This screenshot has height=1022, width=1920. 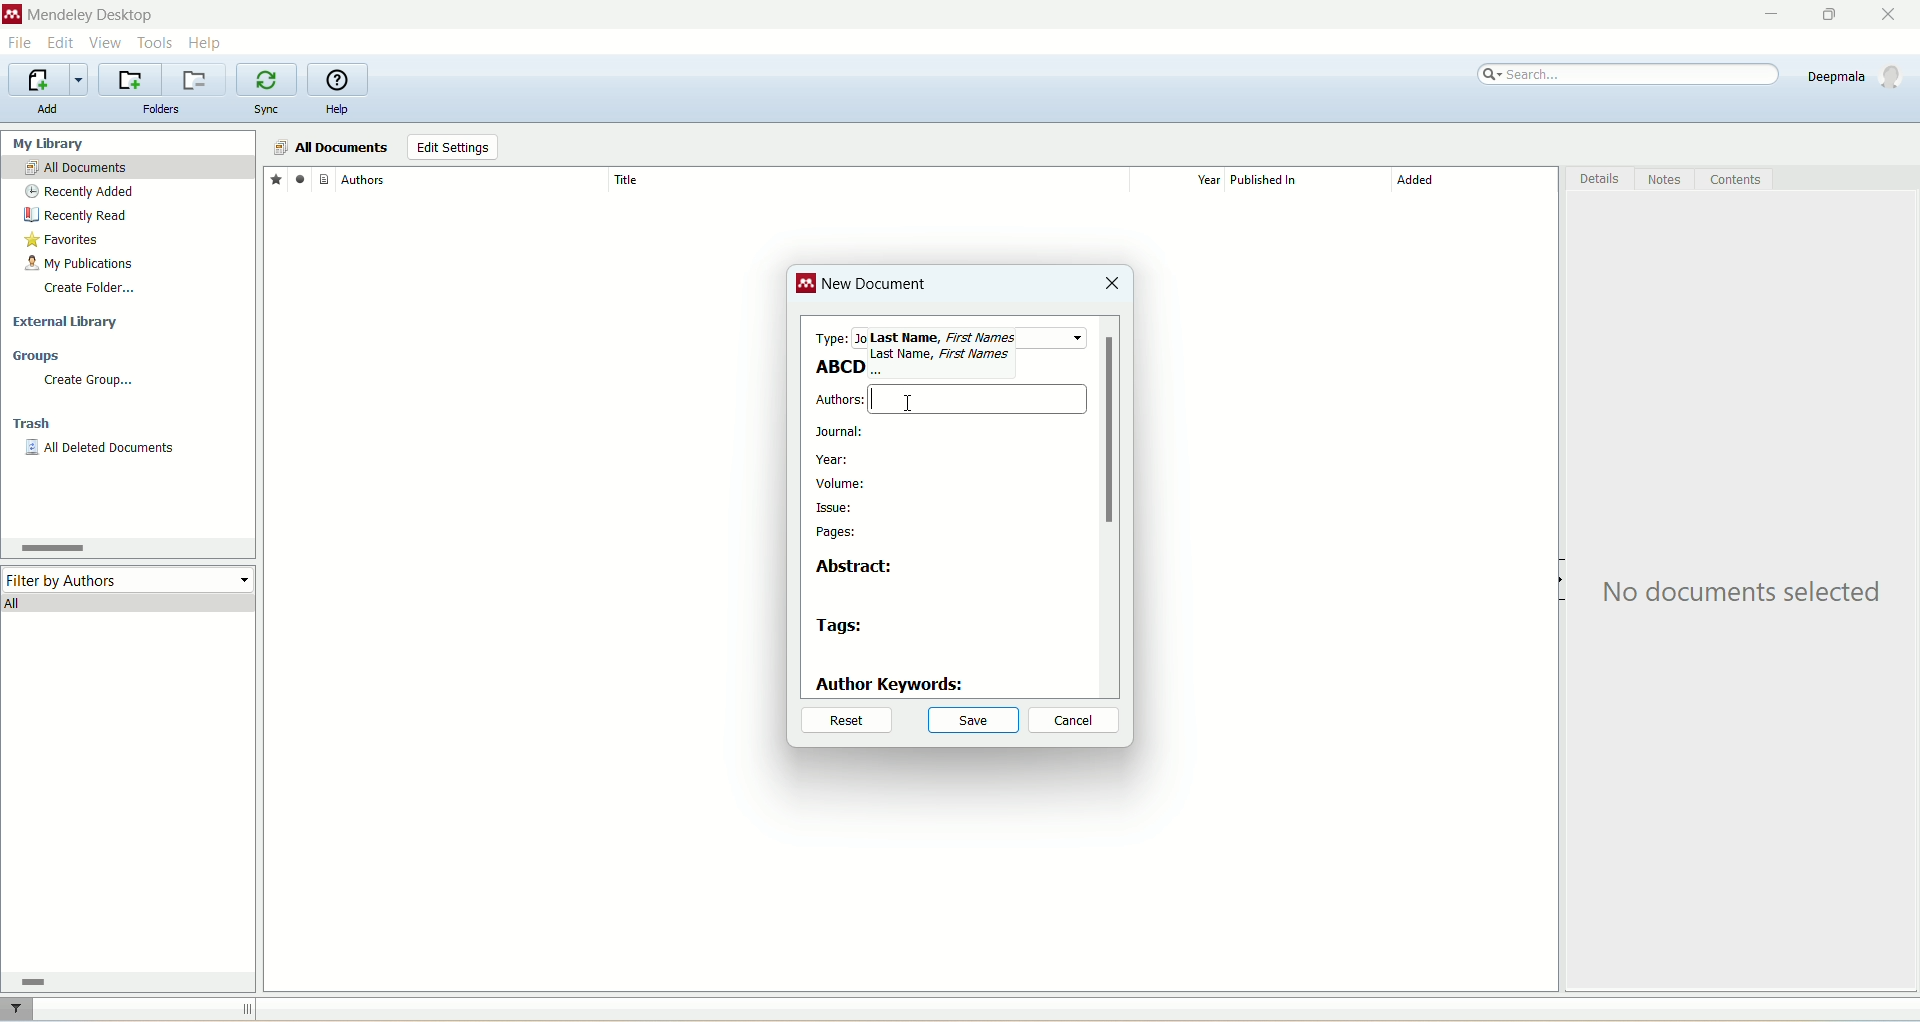 I want to click on file, so click(x=19, y=45).